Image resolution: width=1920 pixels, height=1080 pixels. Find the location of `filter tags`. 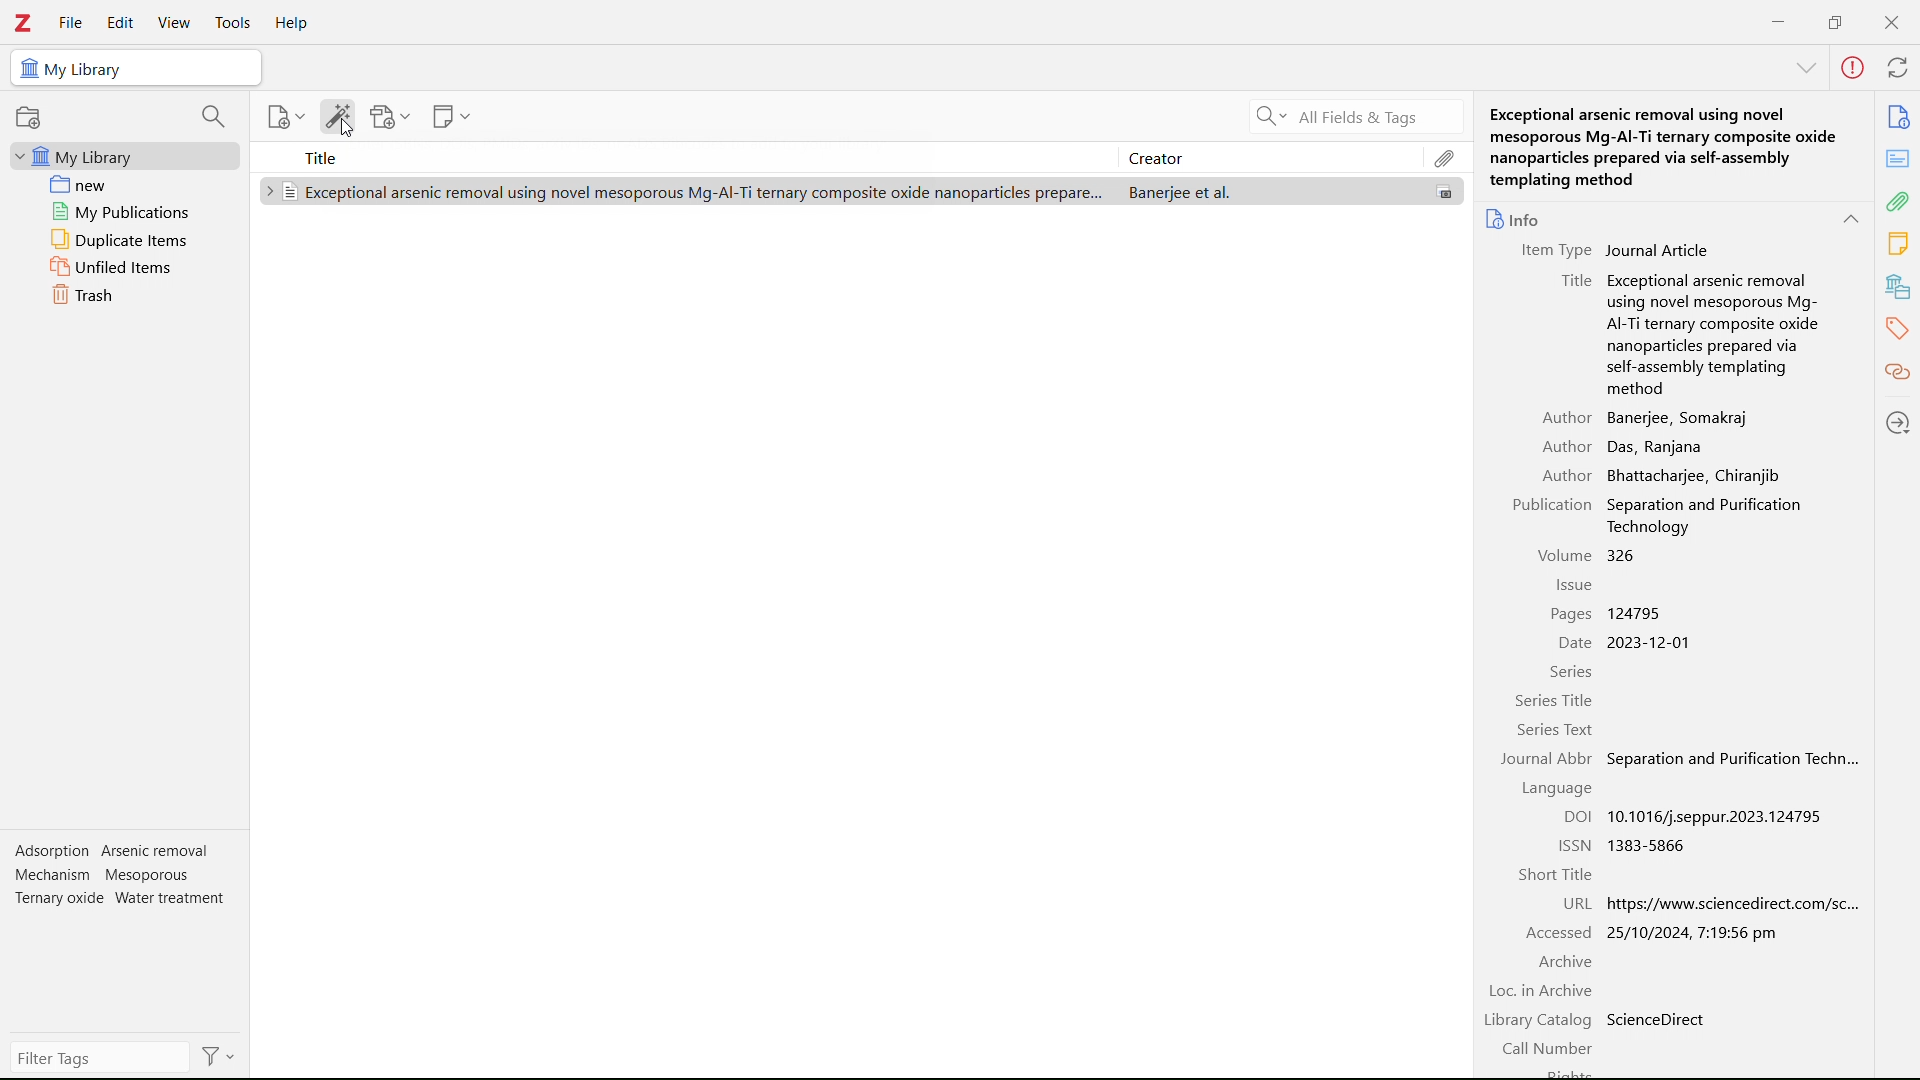

filter tags is located at coordinates (101, 1057).